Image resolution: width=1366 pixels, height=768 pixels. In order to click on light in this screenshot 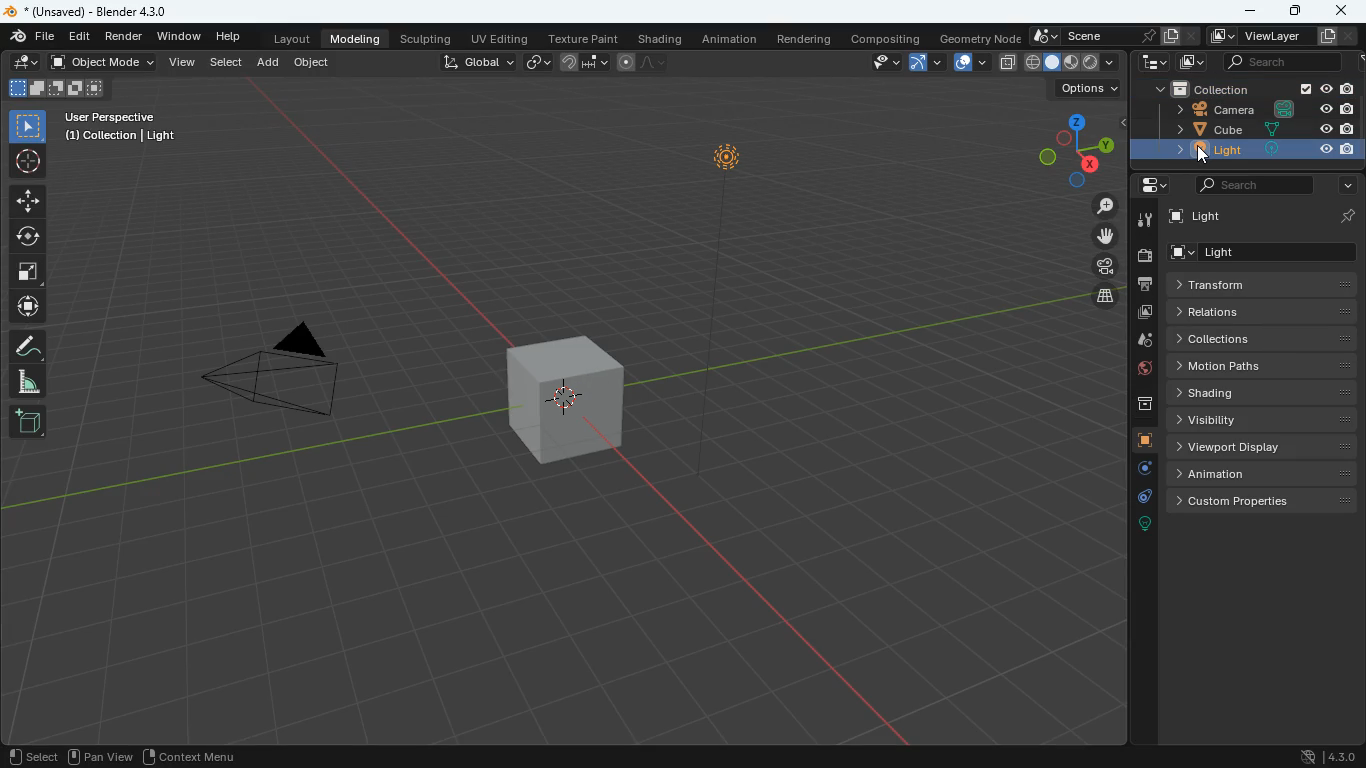, I will do `click(1248, 150)`.